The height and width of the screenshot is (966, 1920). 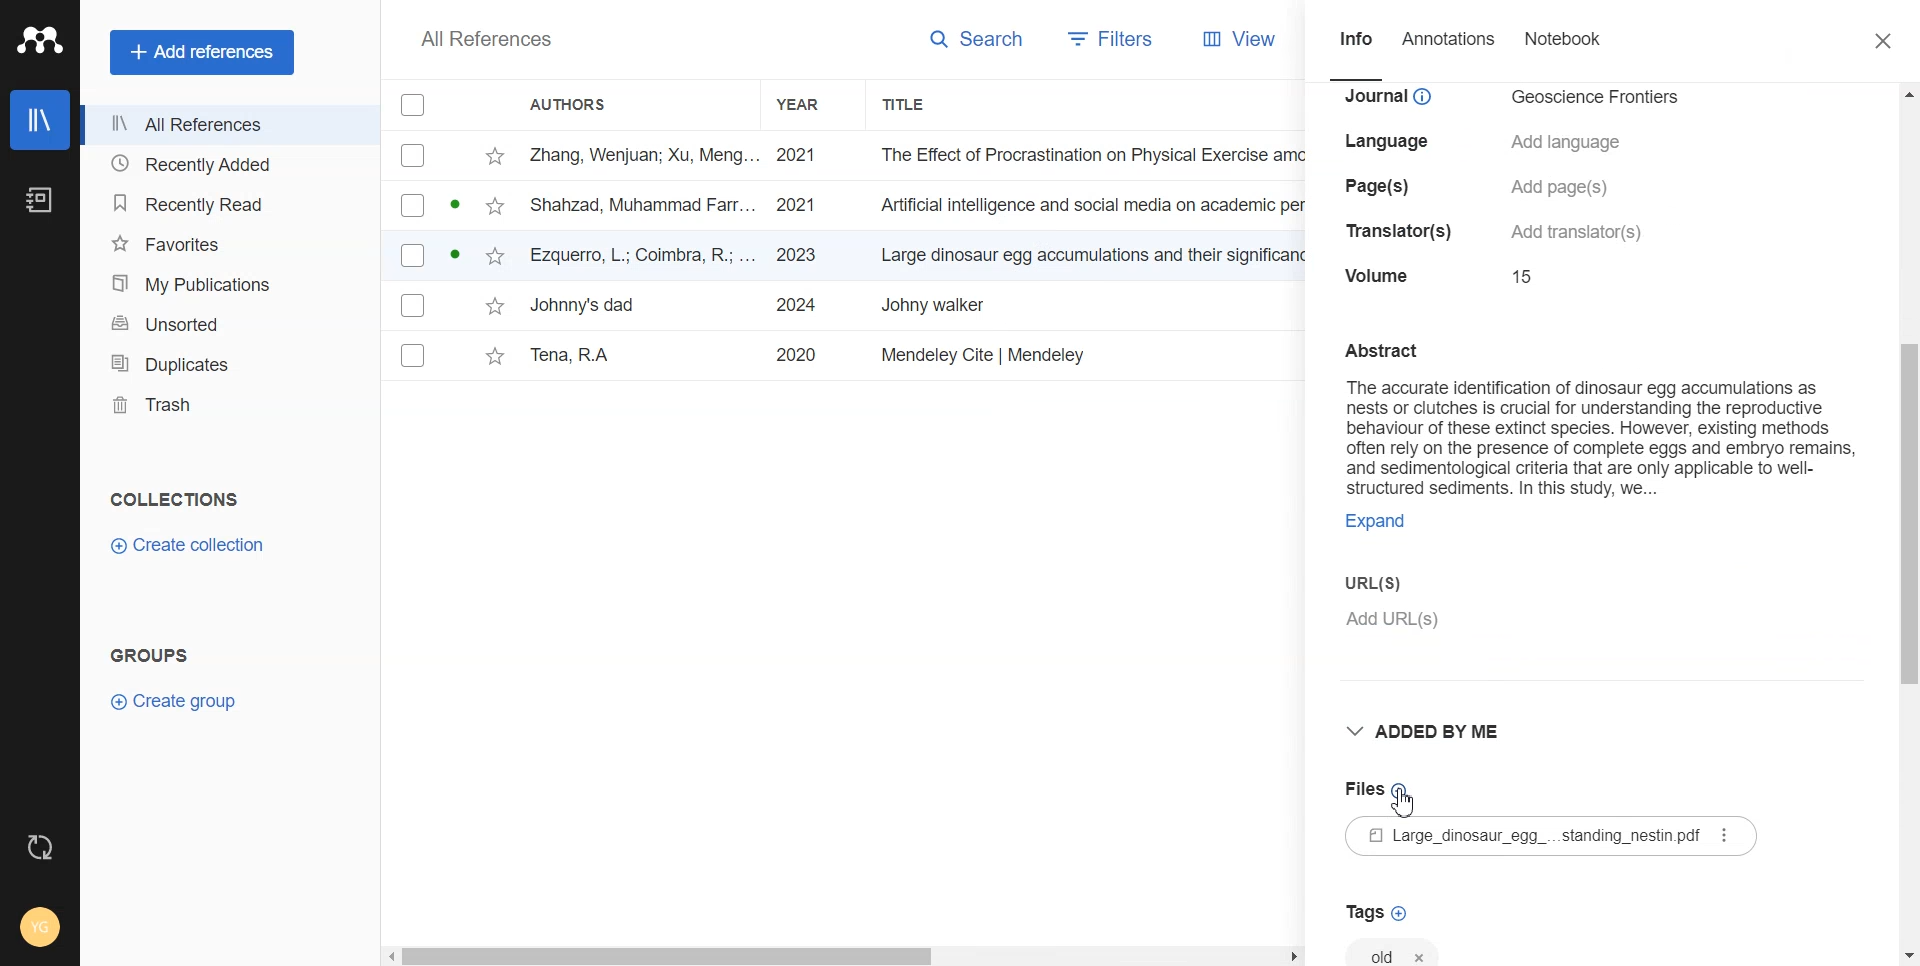 I want to click on Checkbox, so click(x=414, y=355).